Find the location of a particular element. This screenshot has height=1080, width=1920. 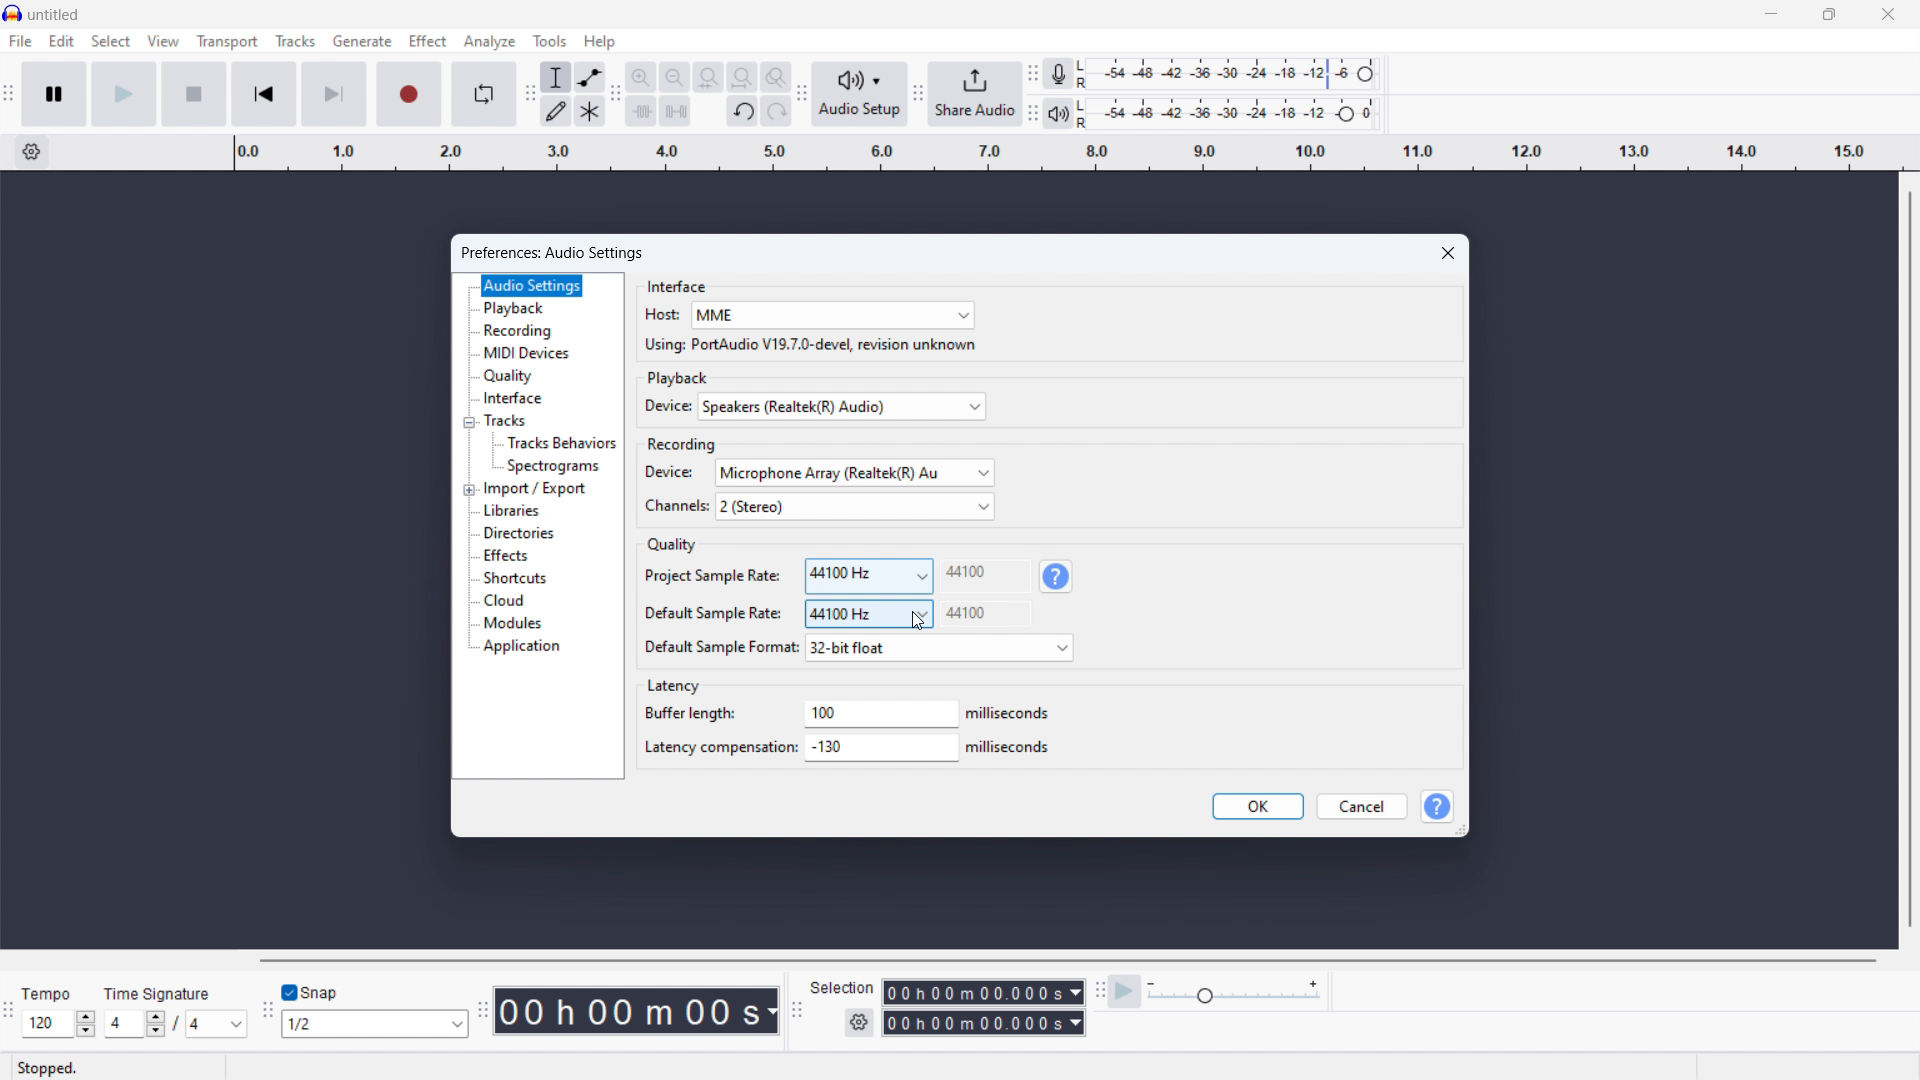

tracks is located at coordinates (507, 420).